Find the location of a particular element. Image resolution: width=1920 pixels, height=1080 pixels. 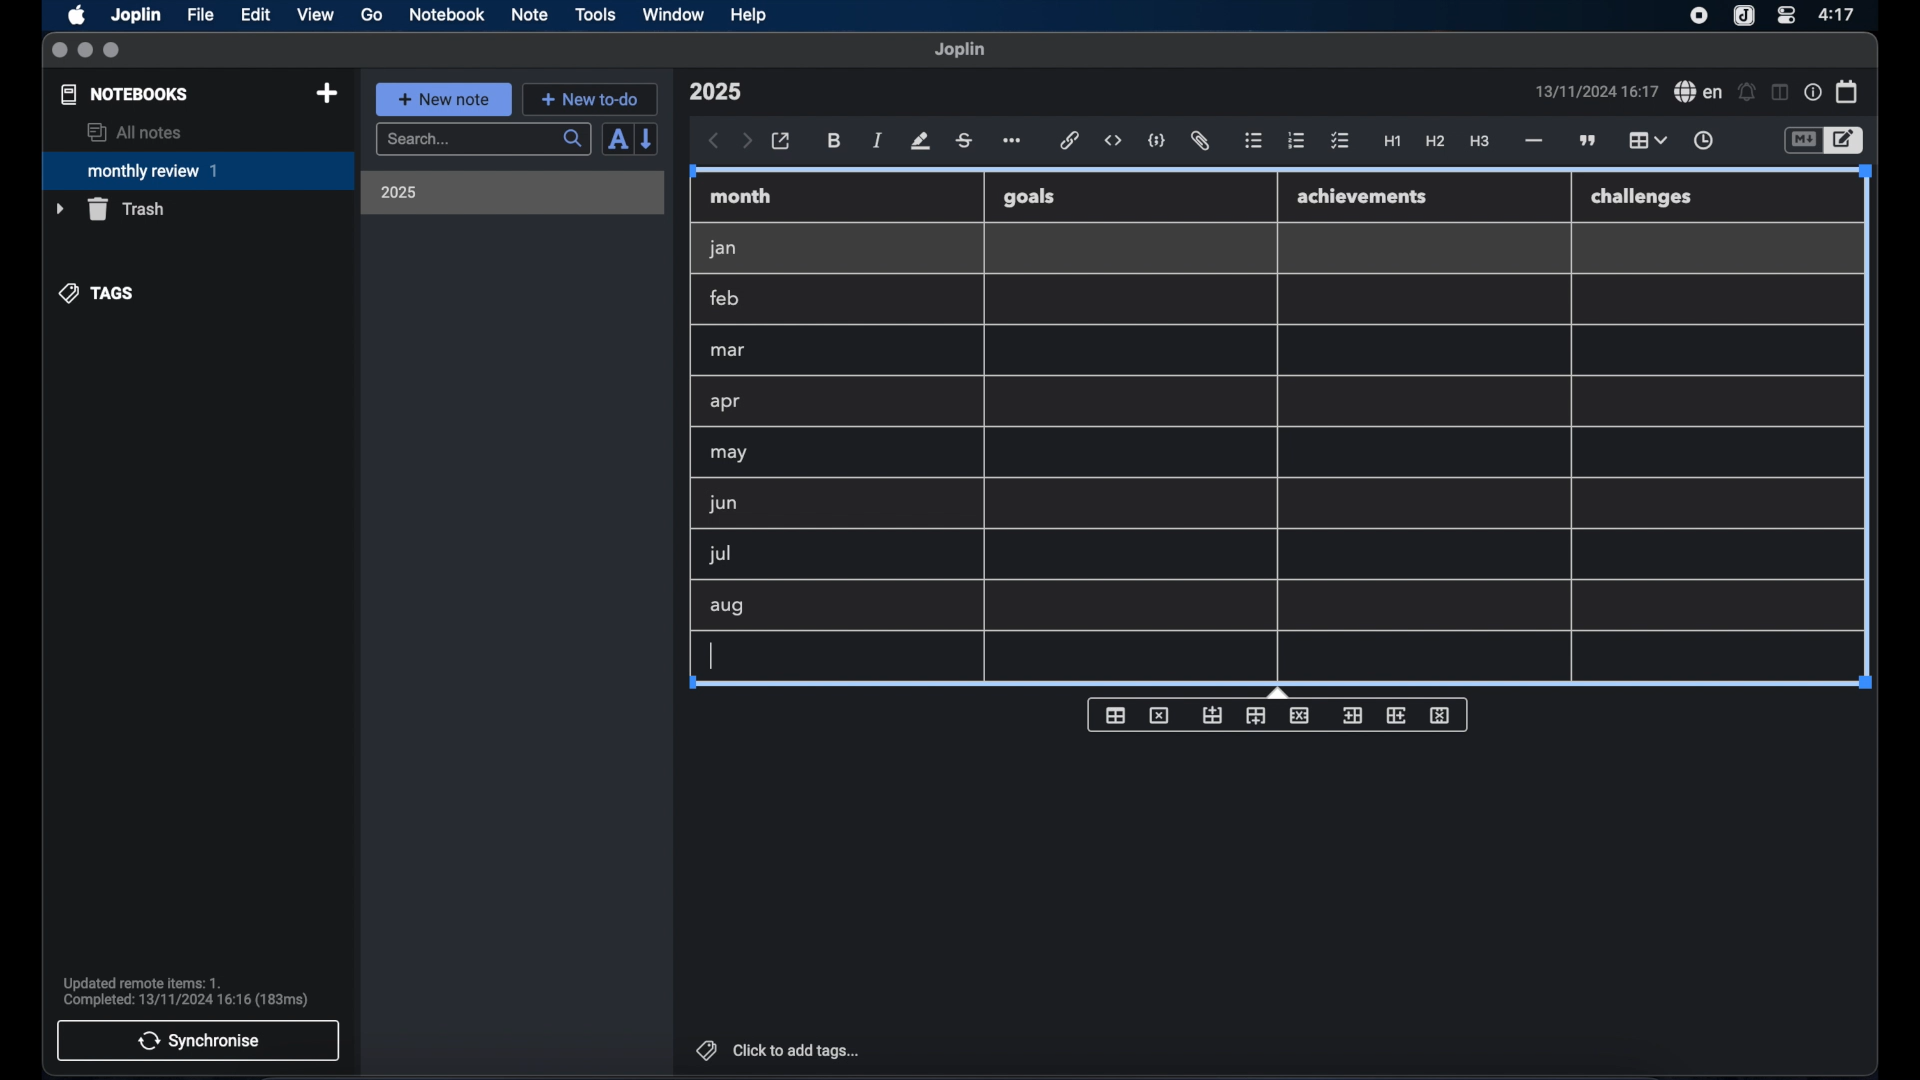

edit is located at coordinates (257, 15).